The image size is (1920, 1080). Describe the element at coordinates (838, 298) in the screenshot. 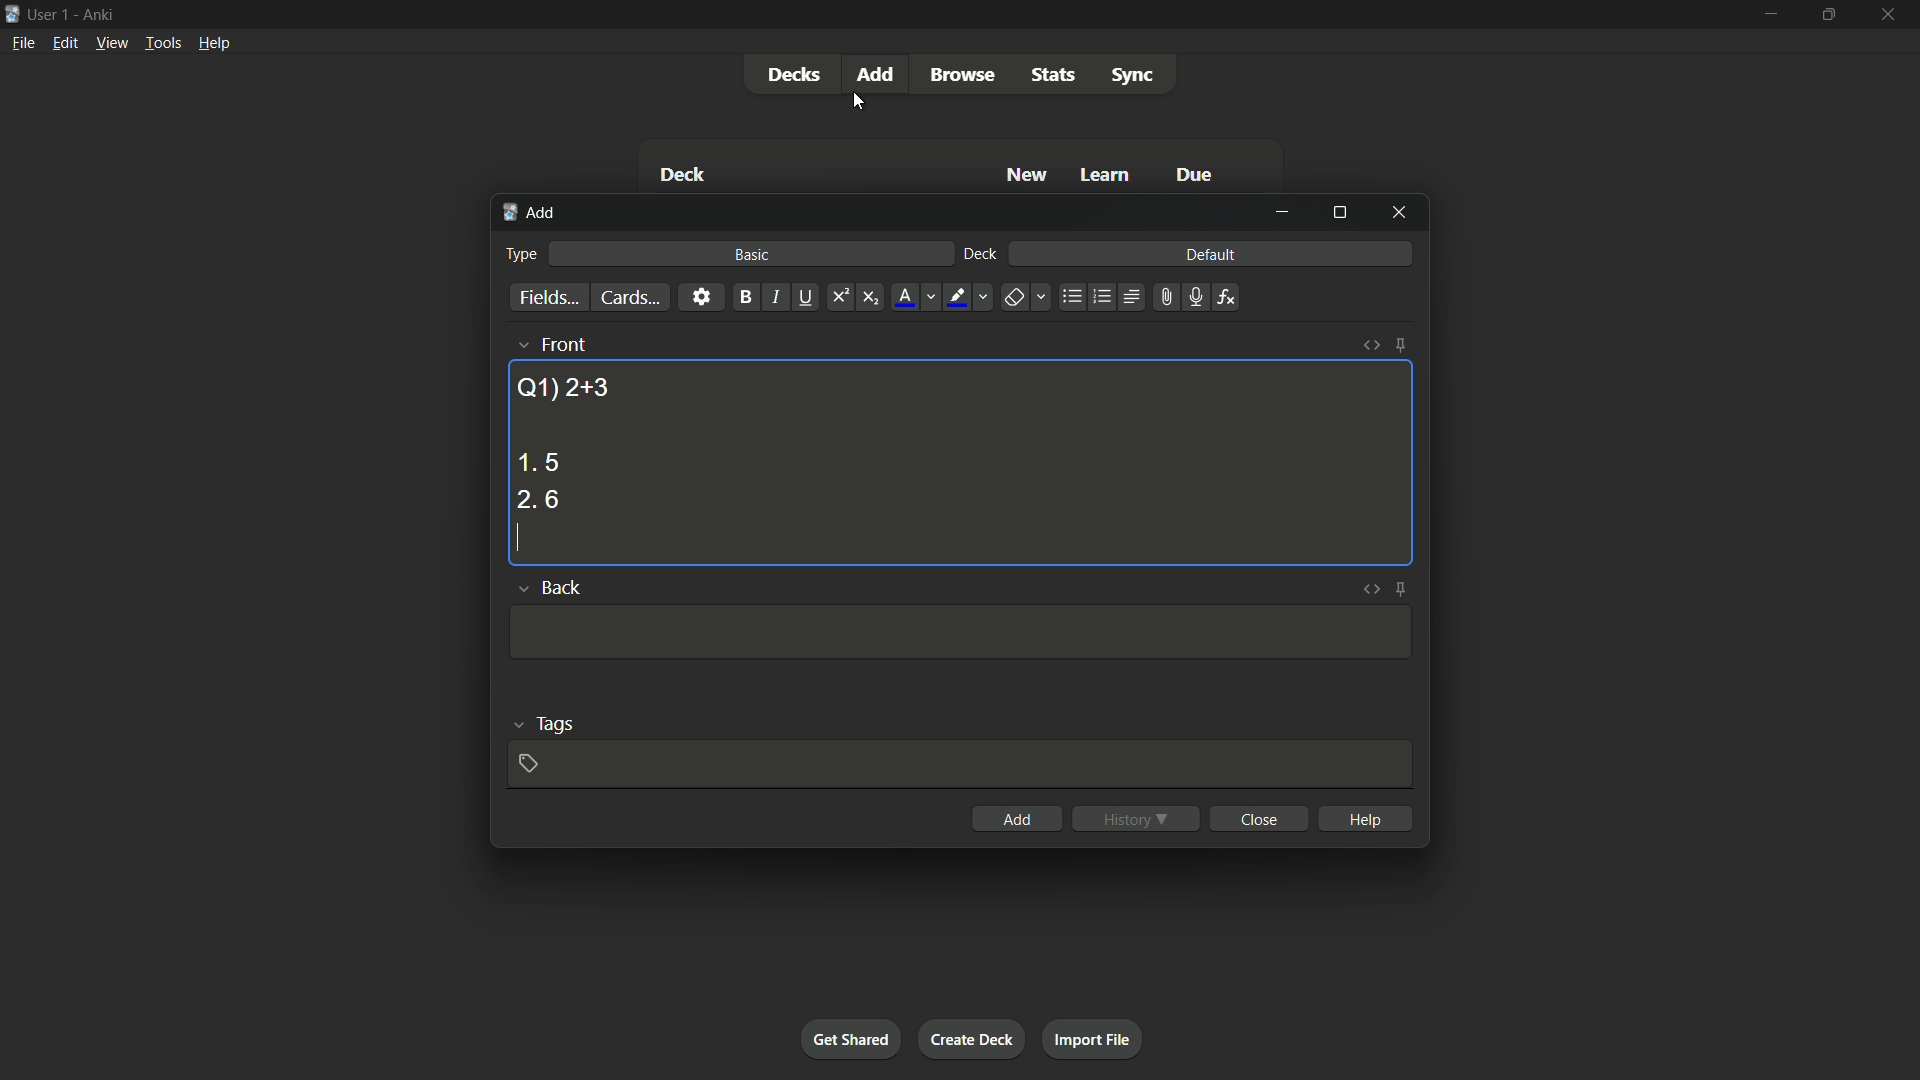

I see `supercript` at that location.